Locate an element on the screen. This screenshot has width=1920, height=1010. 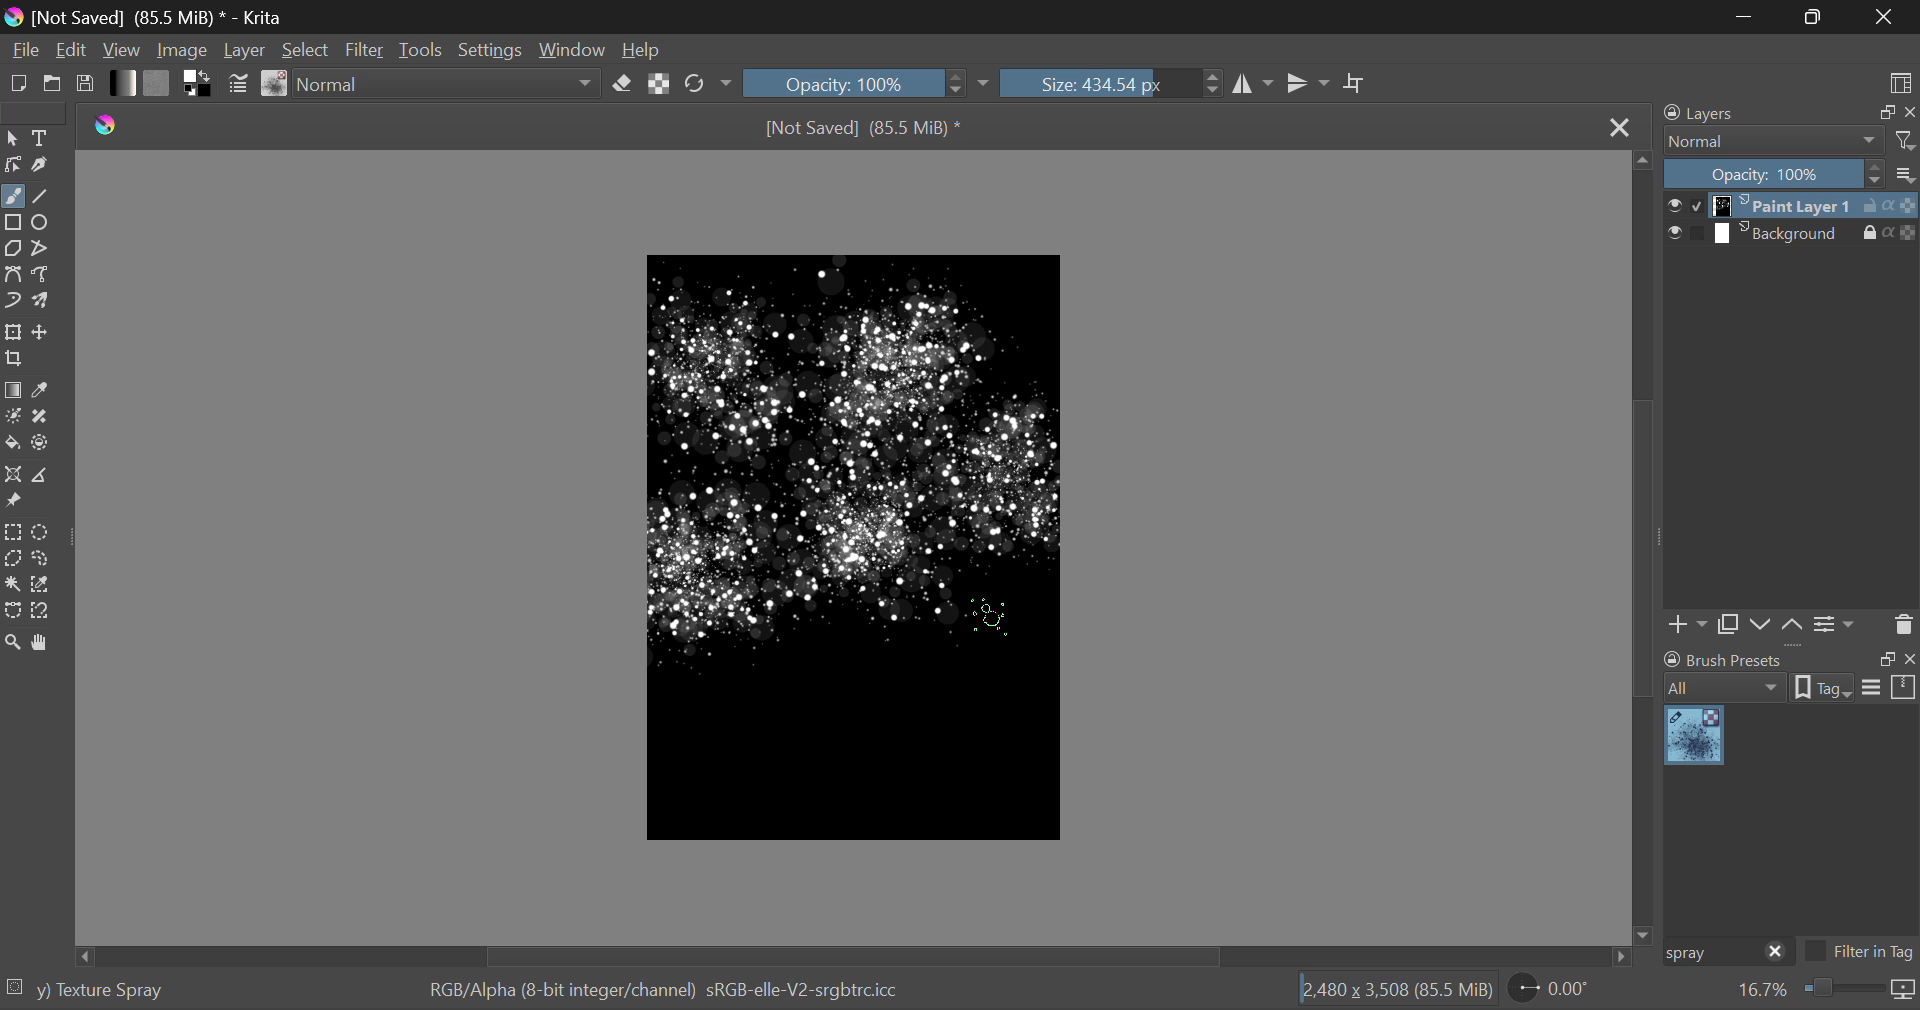
restore is located at coordinates (1883, 113).